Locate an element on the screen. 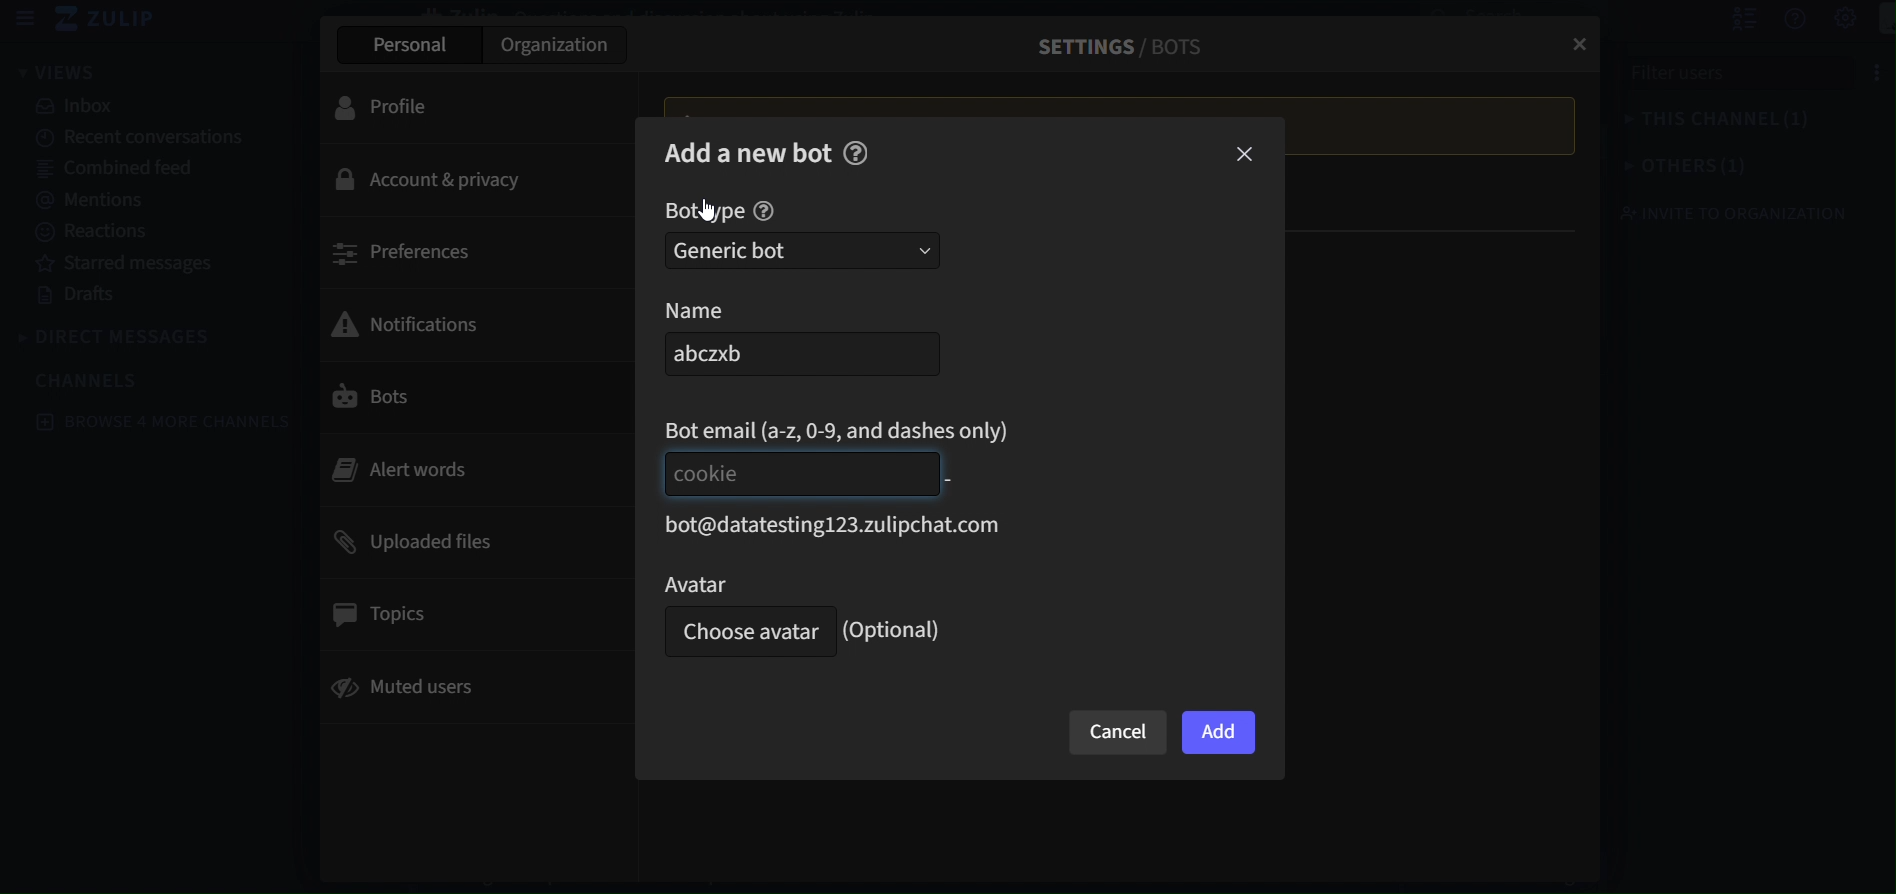 The image size is (1896, 894). muted users is located at coordinates (467, 690).